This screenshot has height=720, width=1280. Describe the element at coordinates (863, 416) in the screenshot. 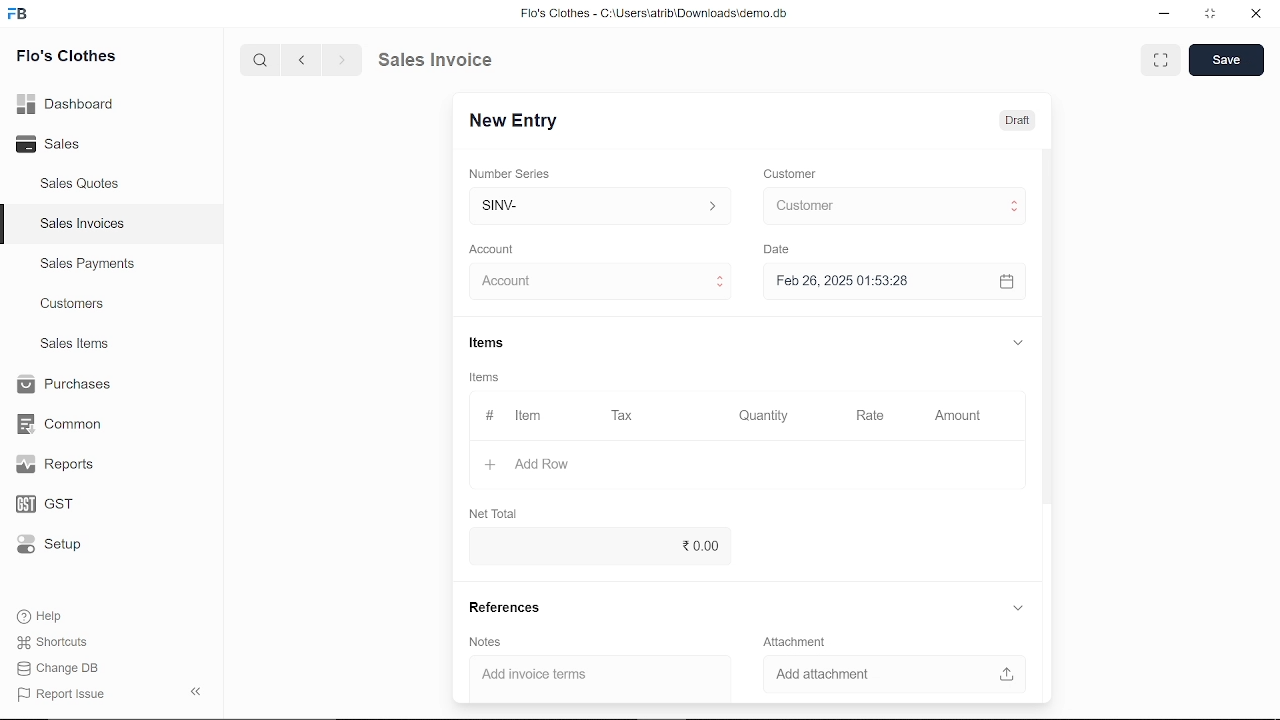

I see `Rate` at that location.